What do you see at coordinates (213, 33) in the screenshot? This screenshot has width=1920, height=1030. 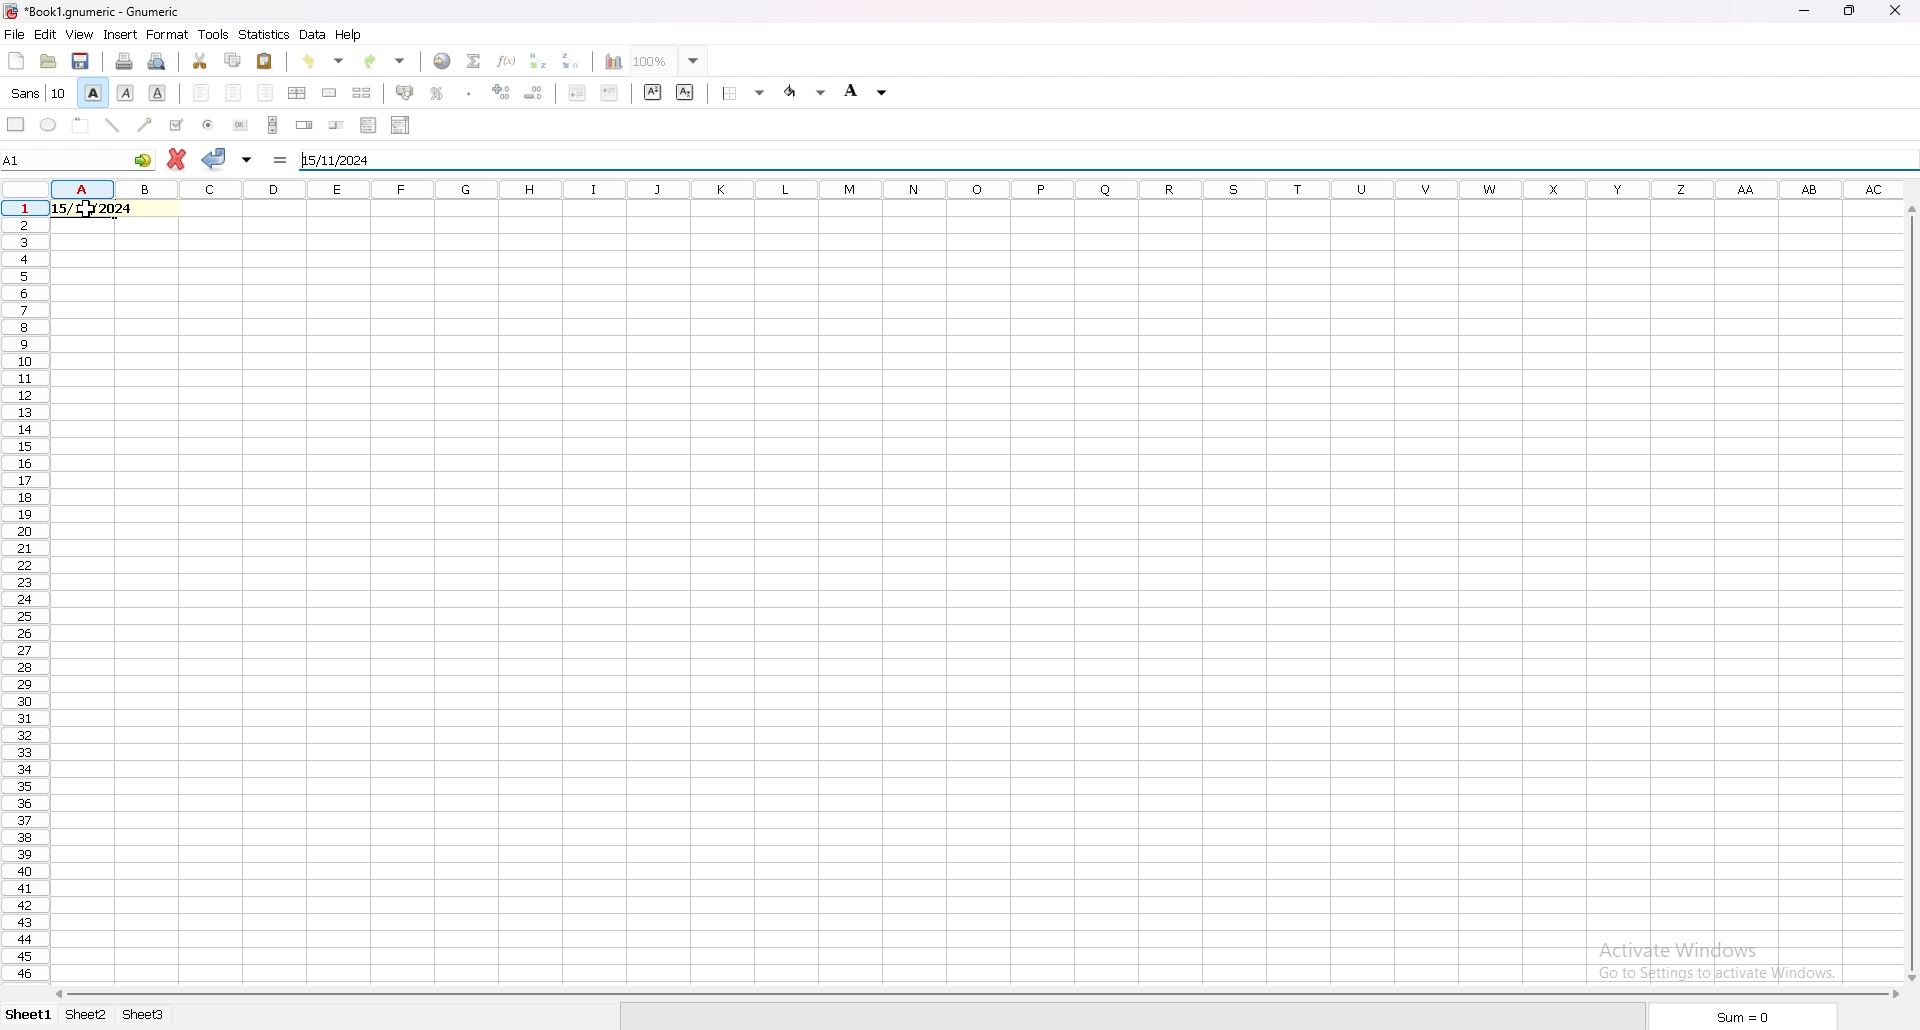 I see `tools` at bounding box center [213, 33].